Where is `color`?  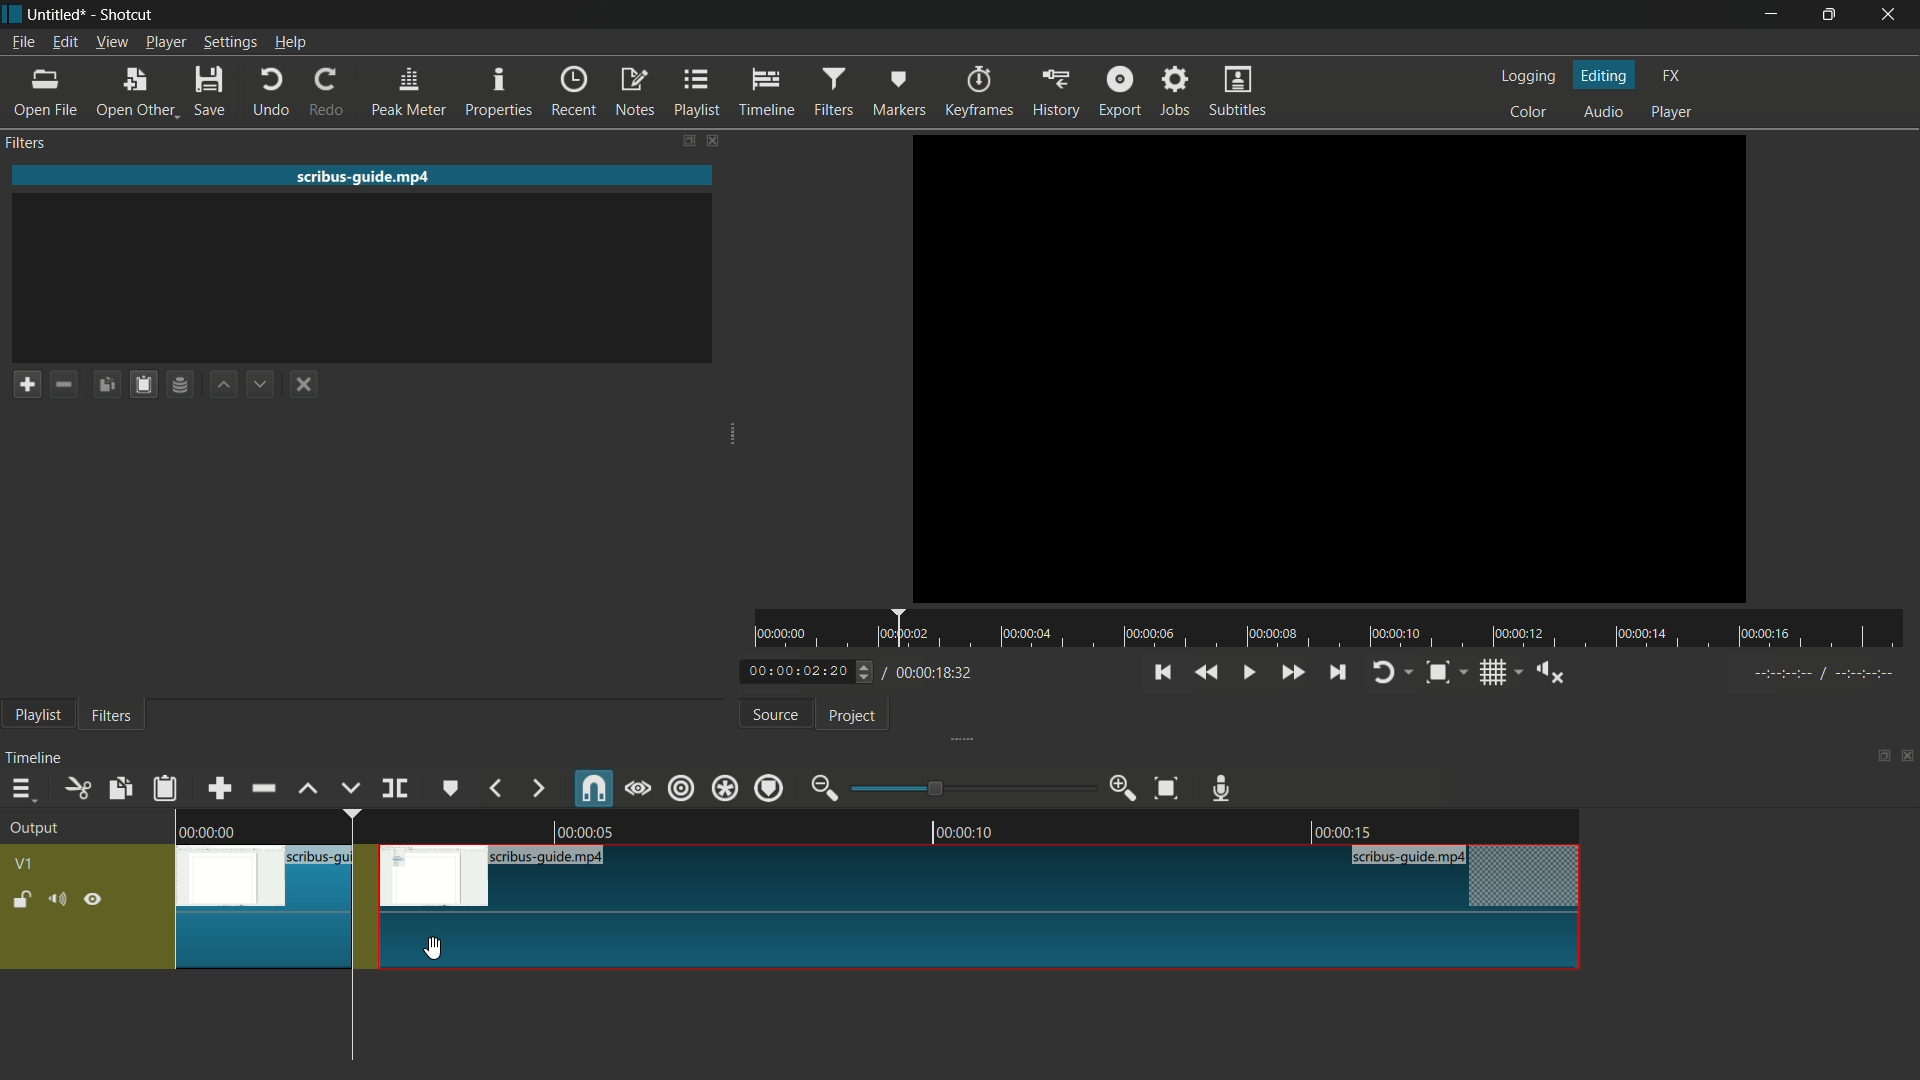
color is located at coordinates (1528, 110).